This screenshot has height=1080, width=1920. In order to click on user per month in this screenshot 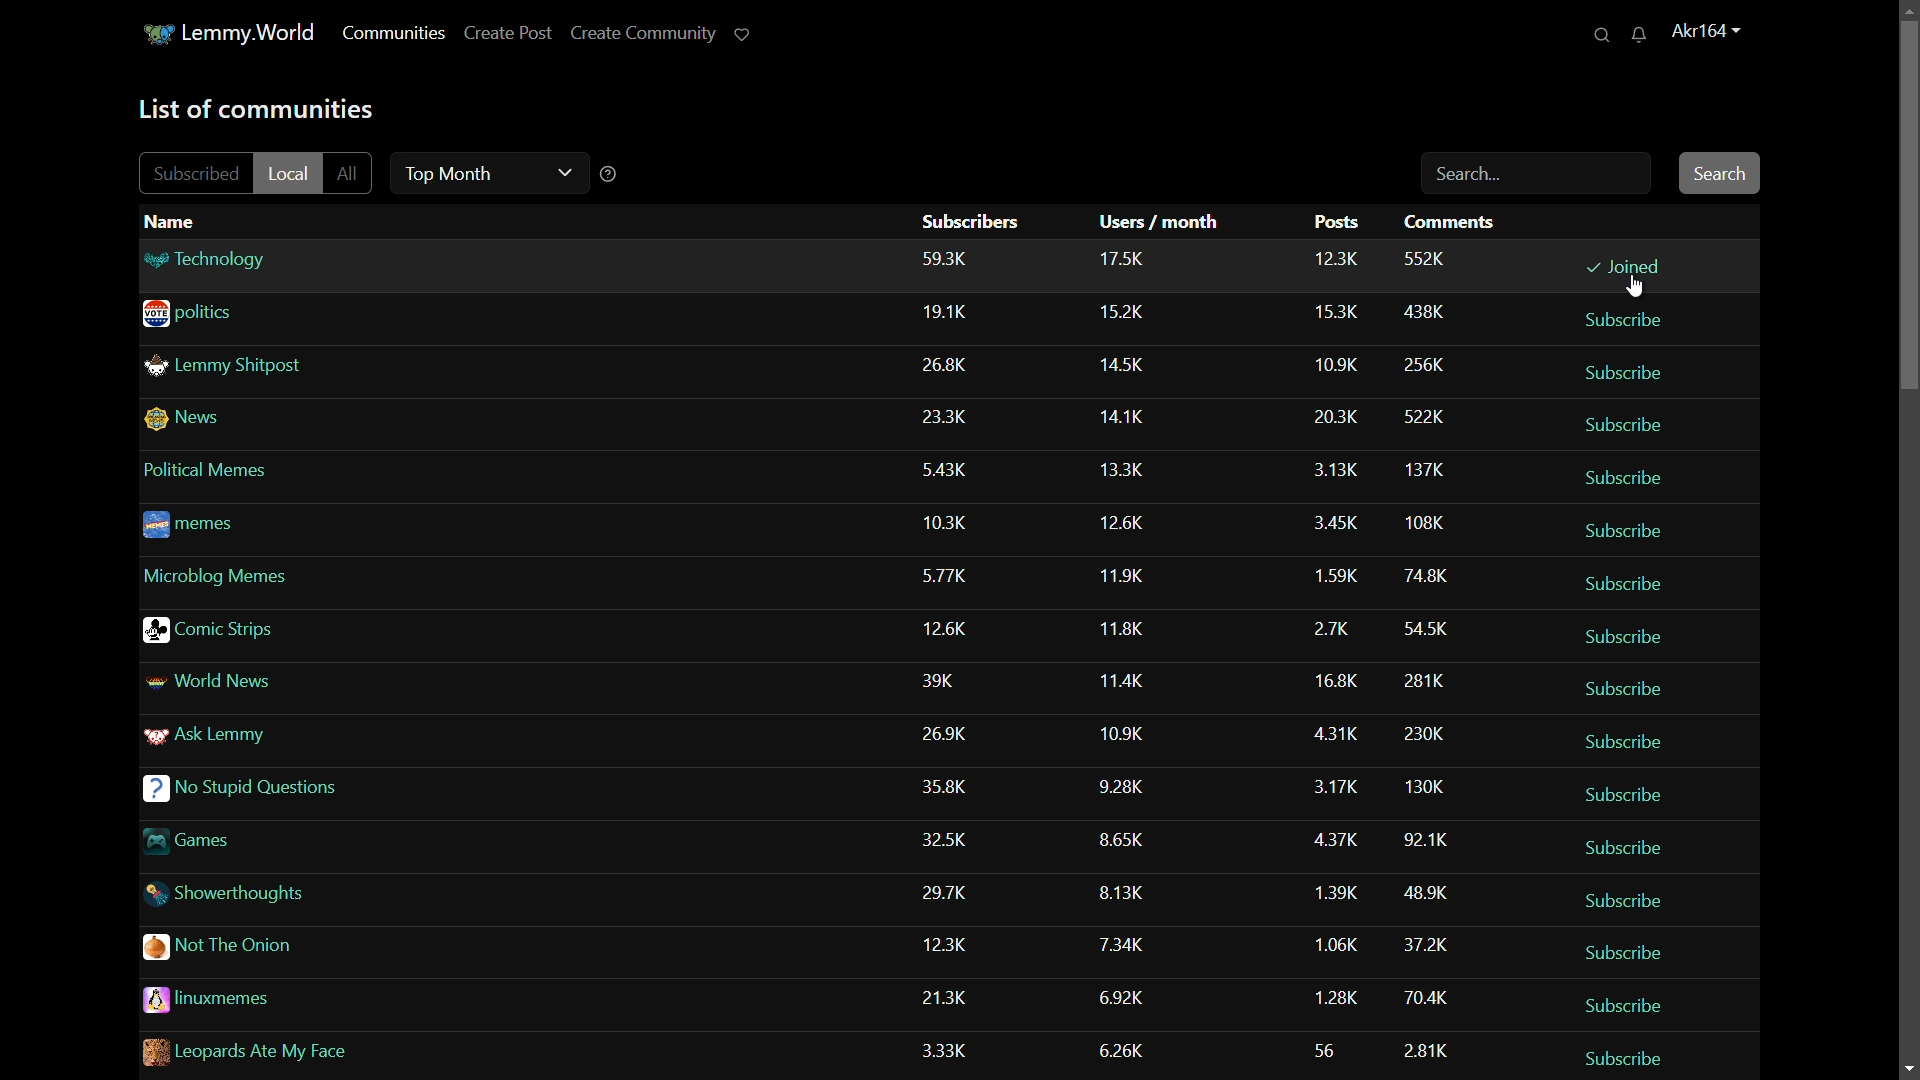, I will do `click(1132, 994)`.